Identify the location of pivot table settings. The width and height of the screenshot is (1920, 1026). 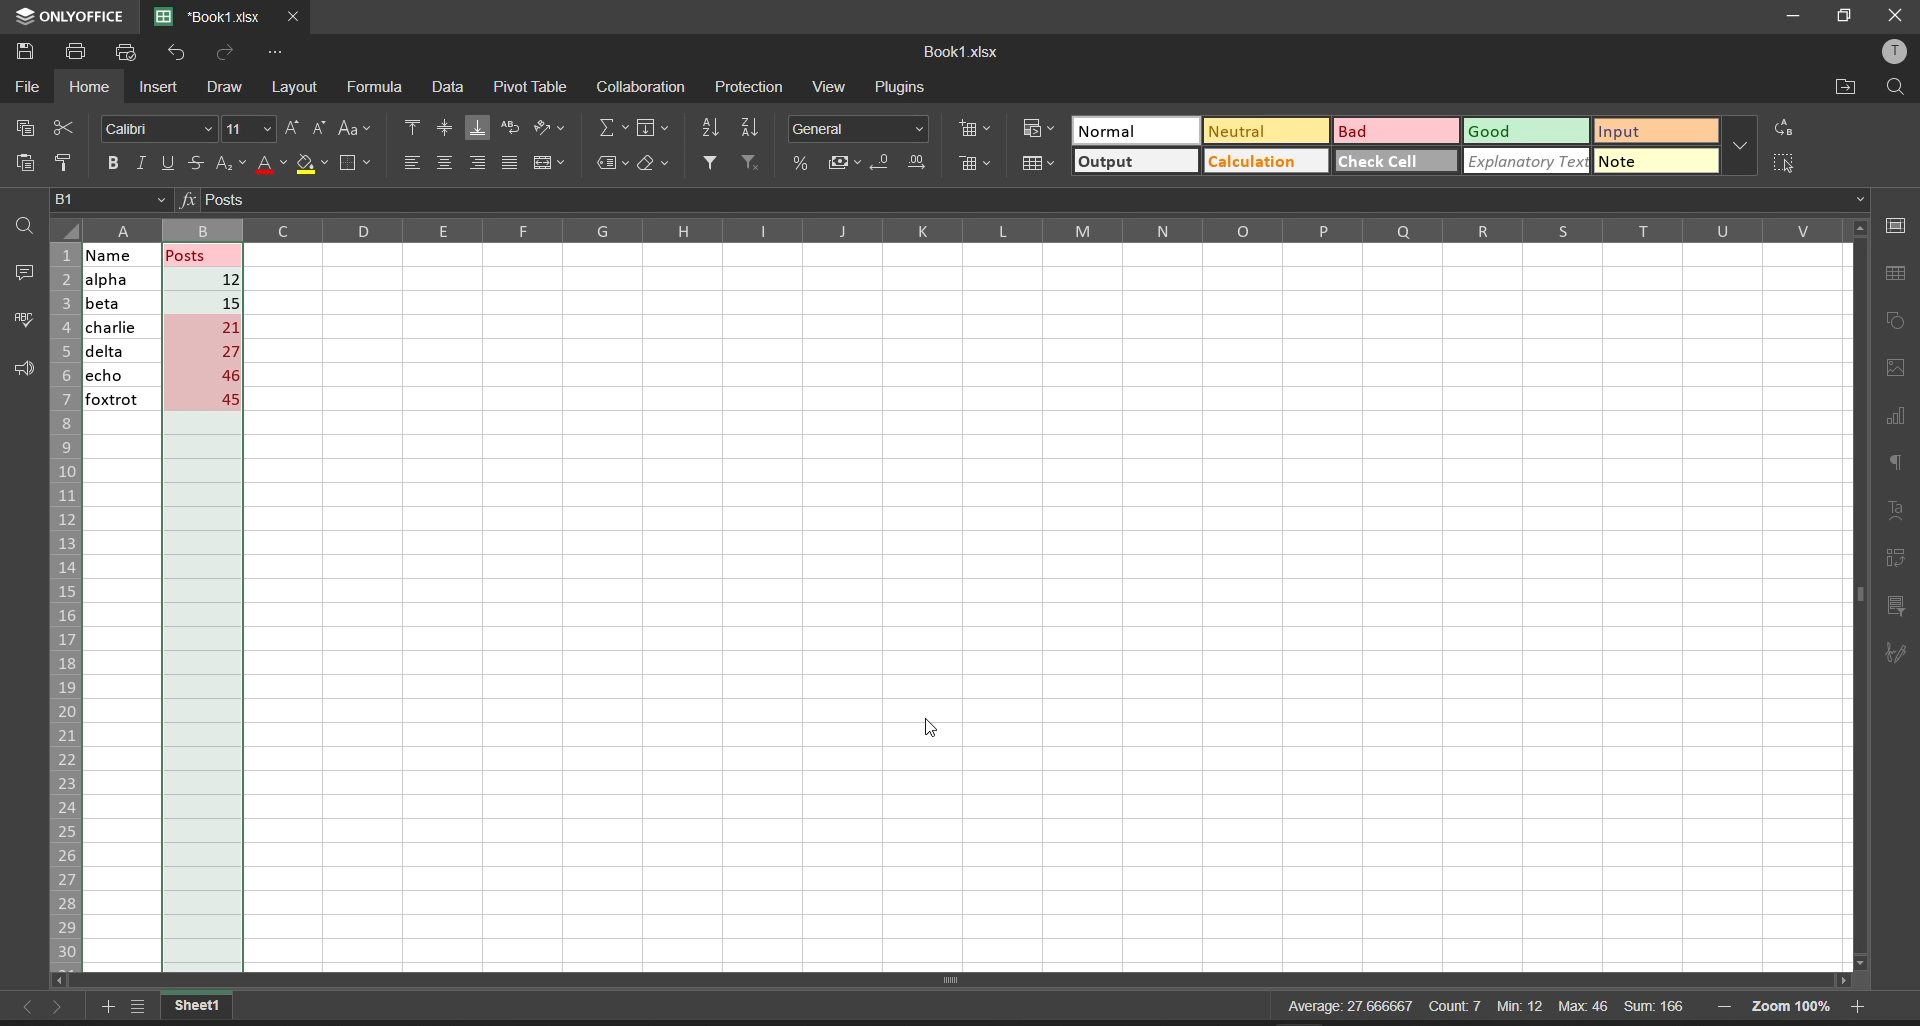
(1898, 556).